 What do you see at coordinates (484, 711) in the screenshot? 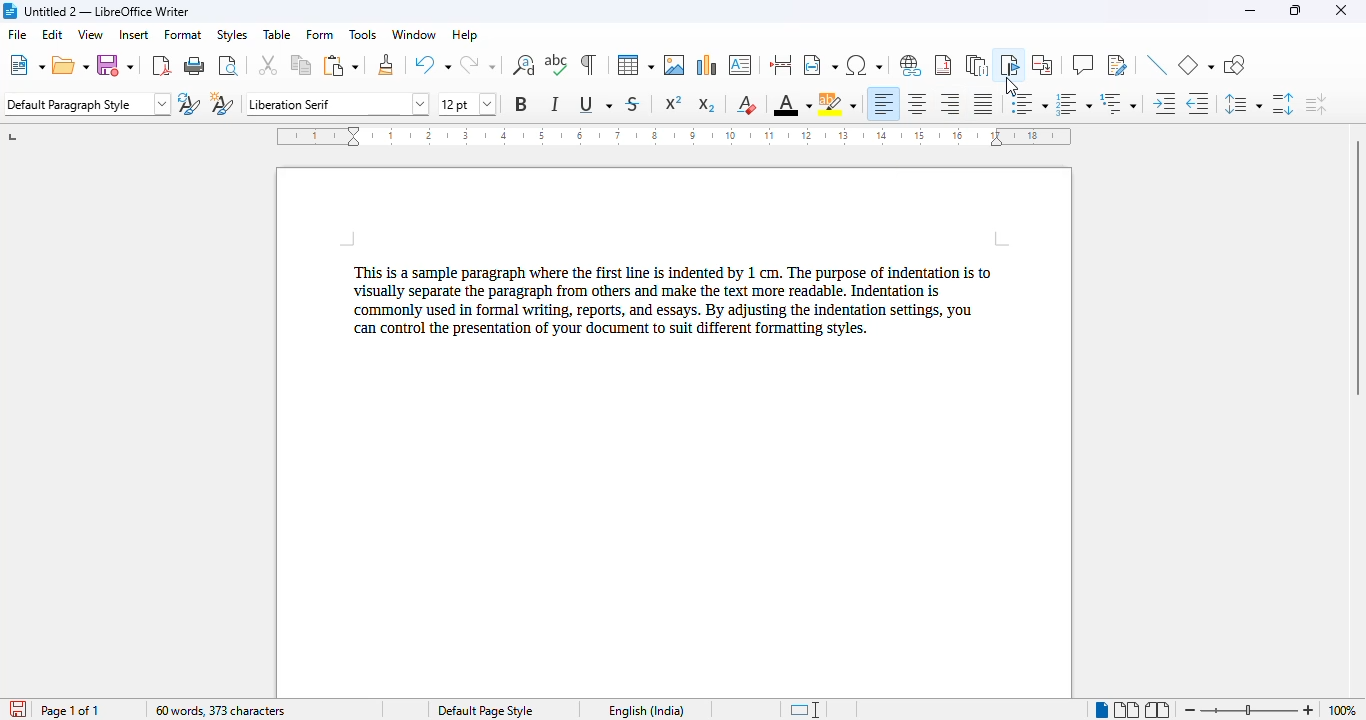
I see `page style` at bounding box center [484, 711].